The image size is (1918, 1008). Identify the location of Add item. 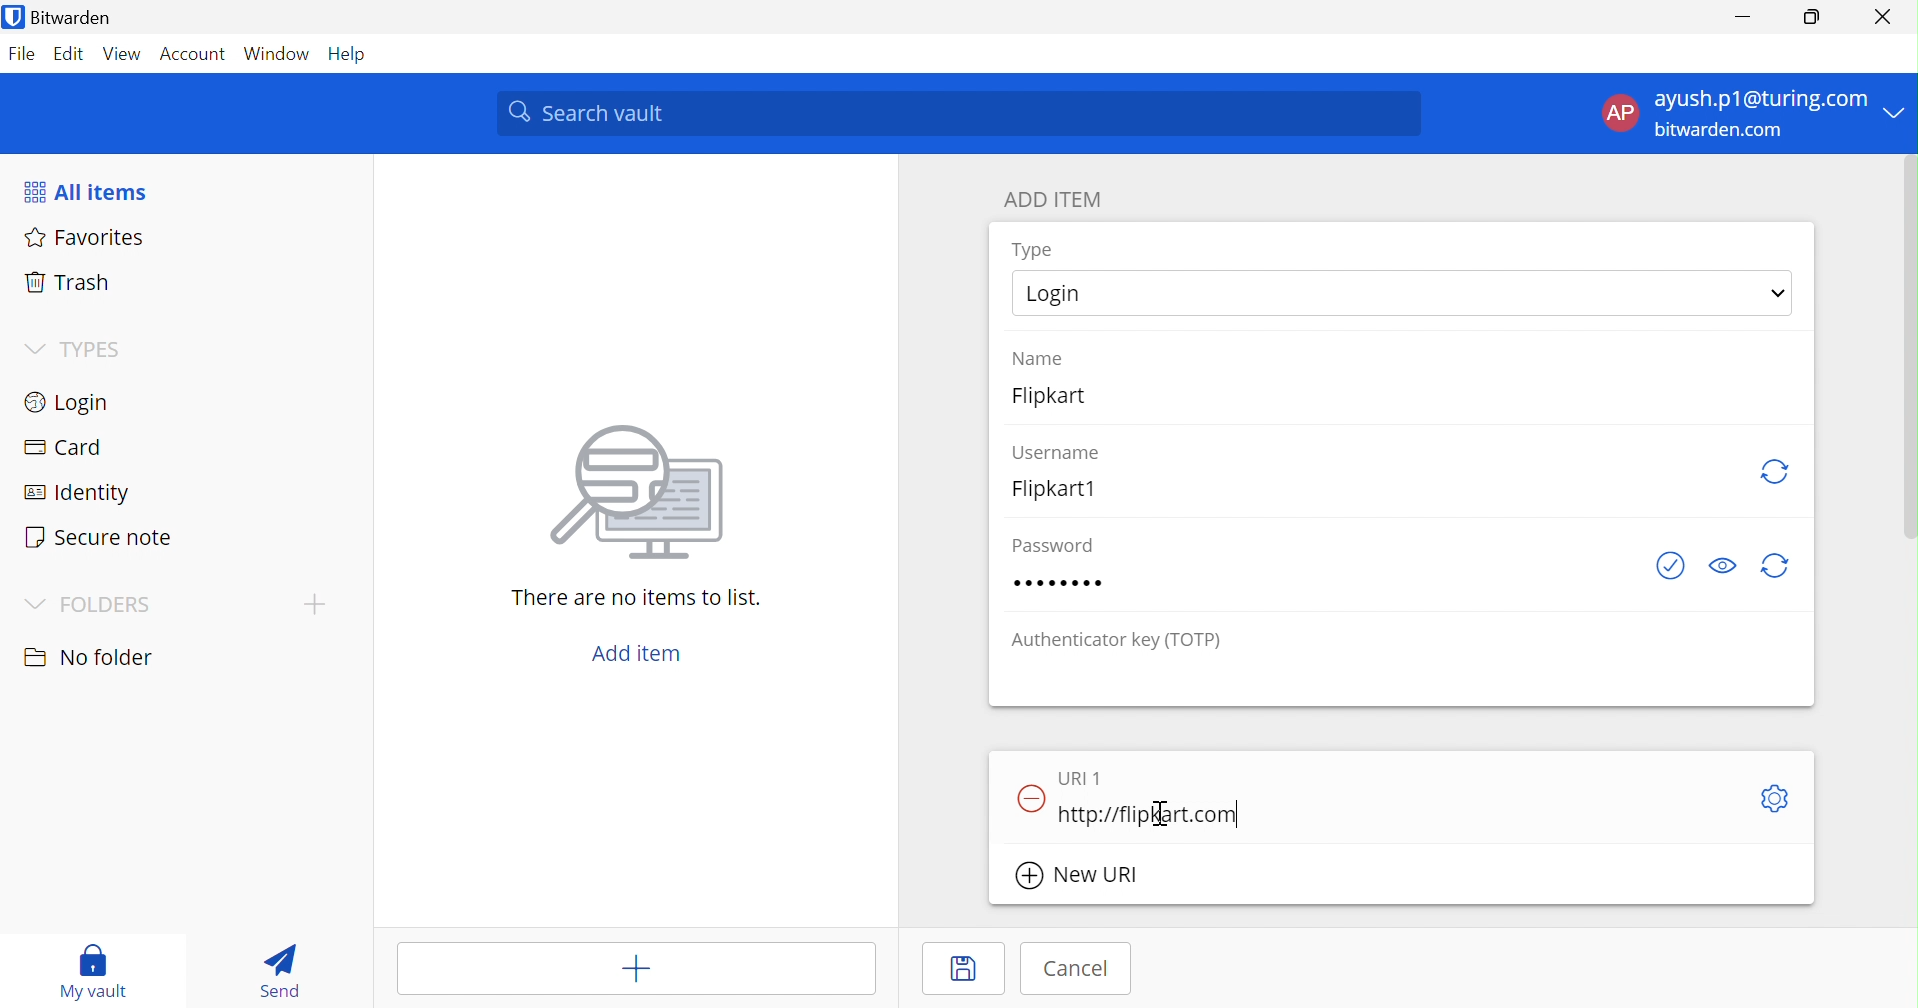
(636, 970).